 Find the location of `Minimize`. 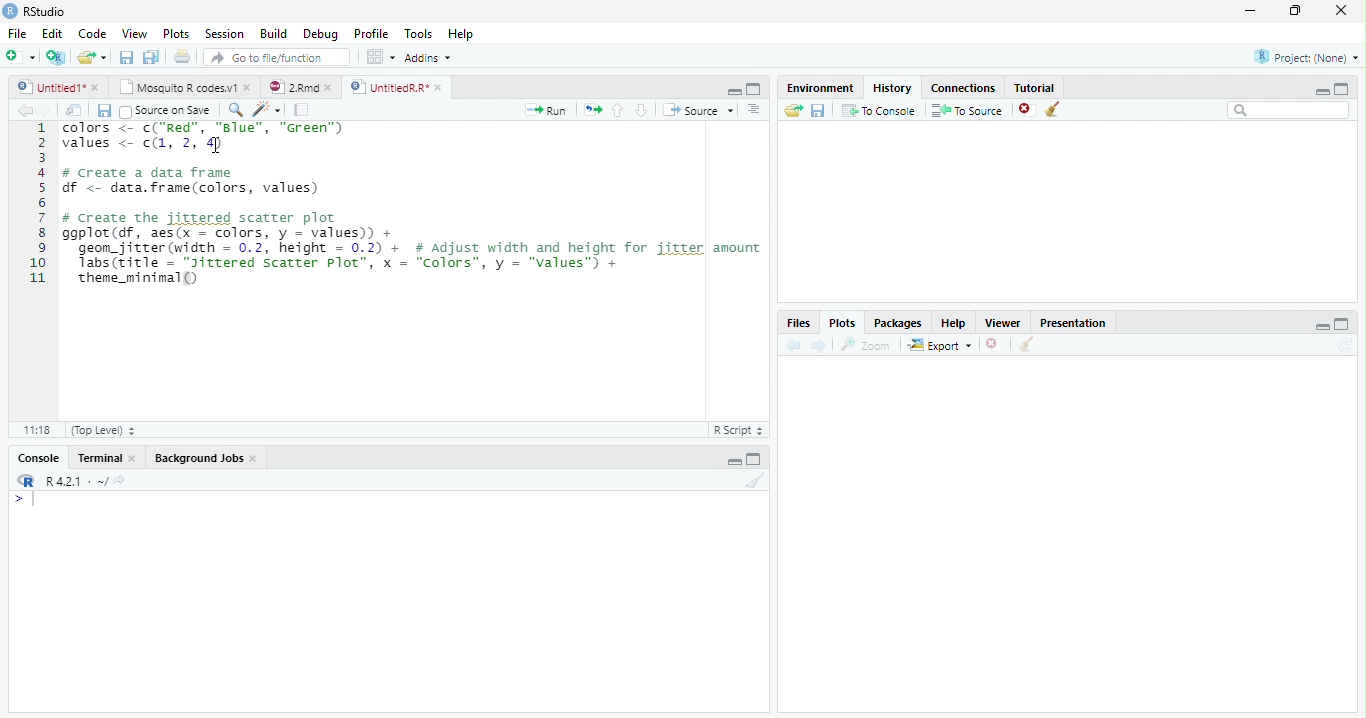

Minimize is located at coordinates (733, 462).